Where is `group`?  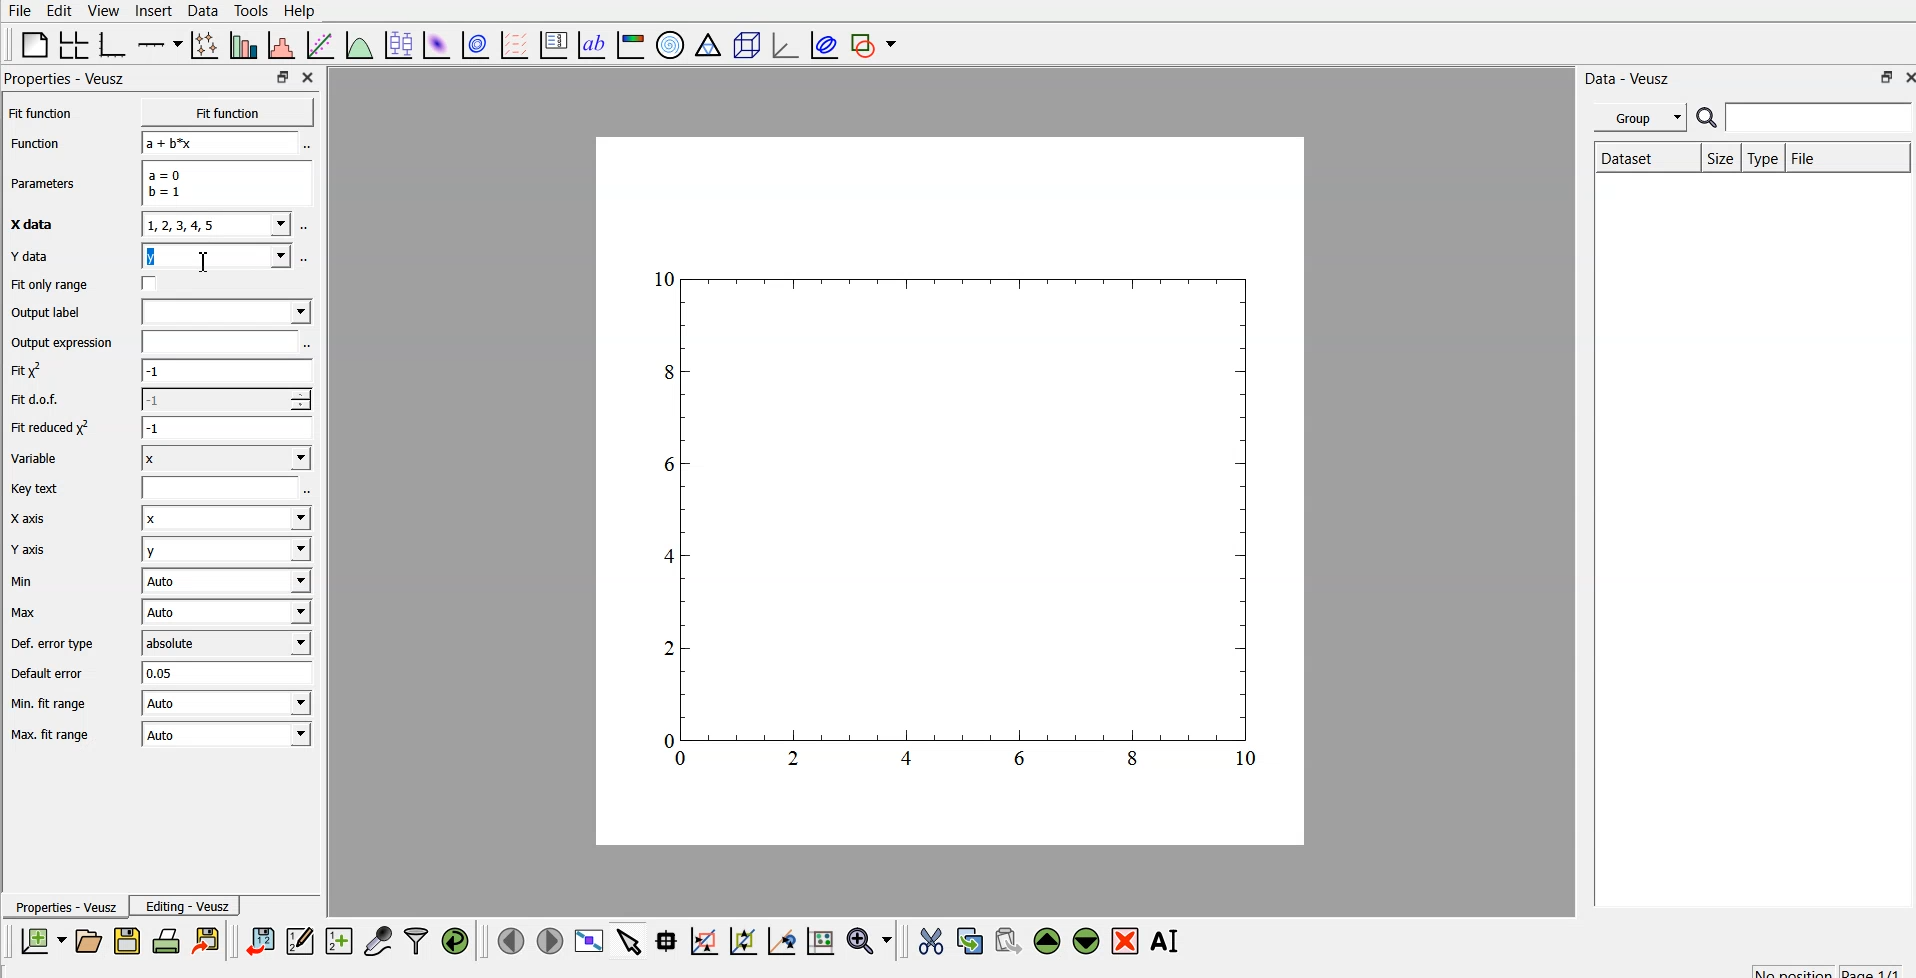 group is located at coordinates (1643, 118).